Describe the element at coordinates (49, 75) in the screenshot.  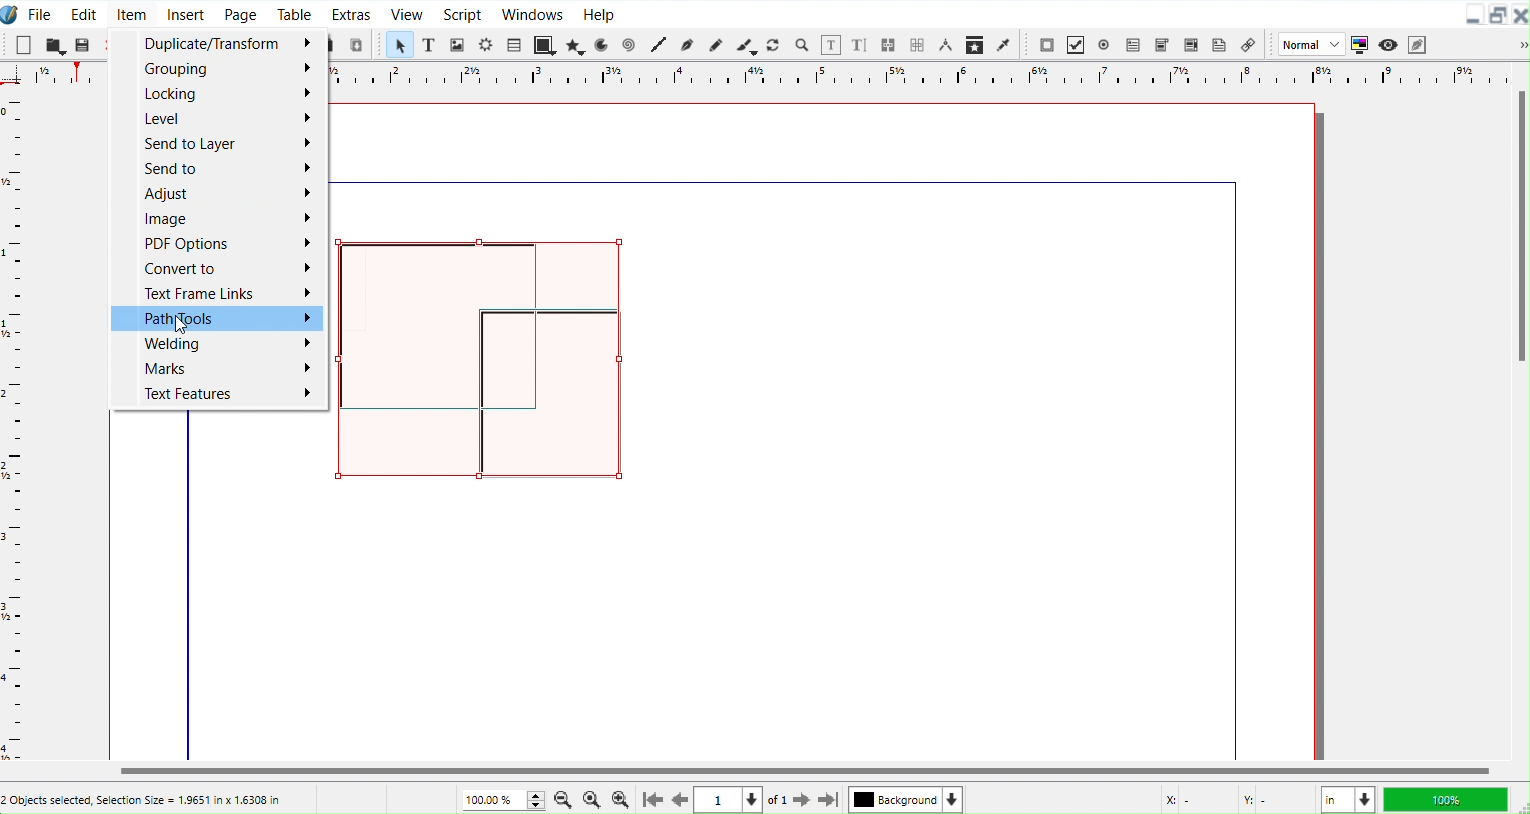
I see `vertical scale` at that location.